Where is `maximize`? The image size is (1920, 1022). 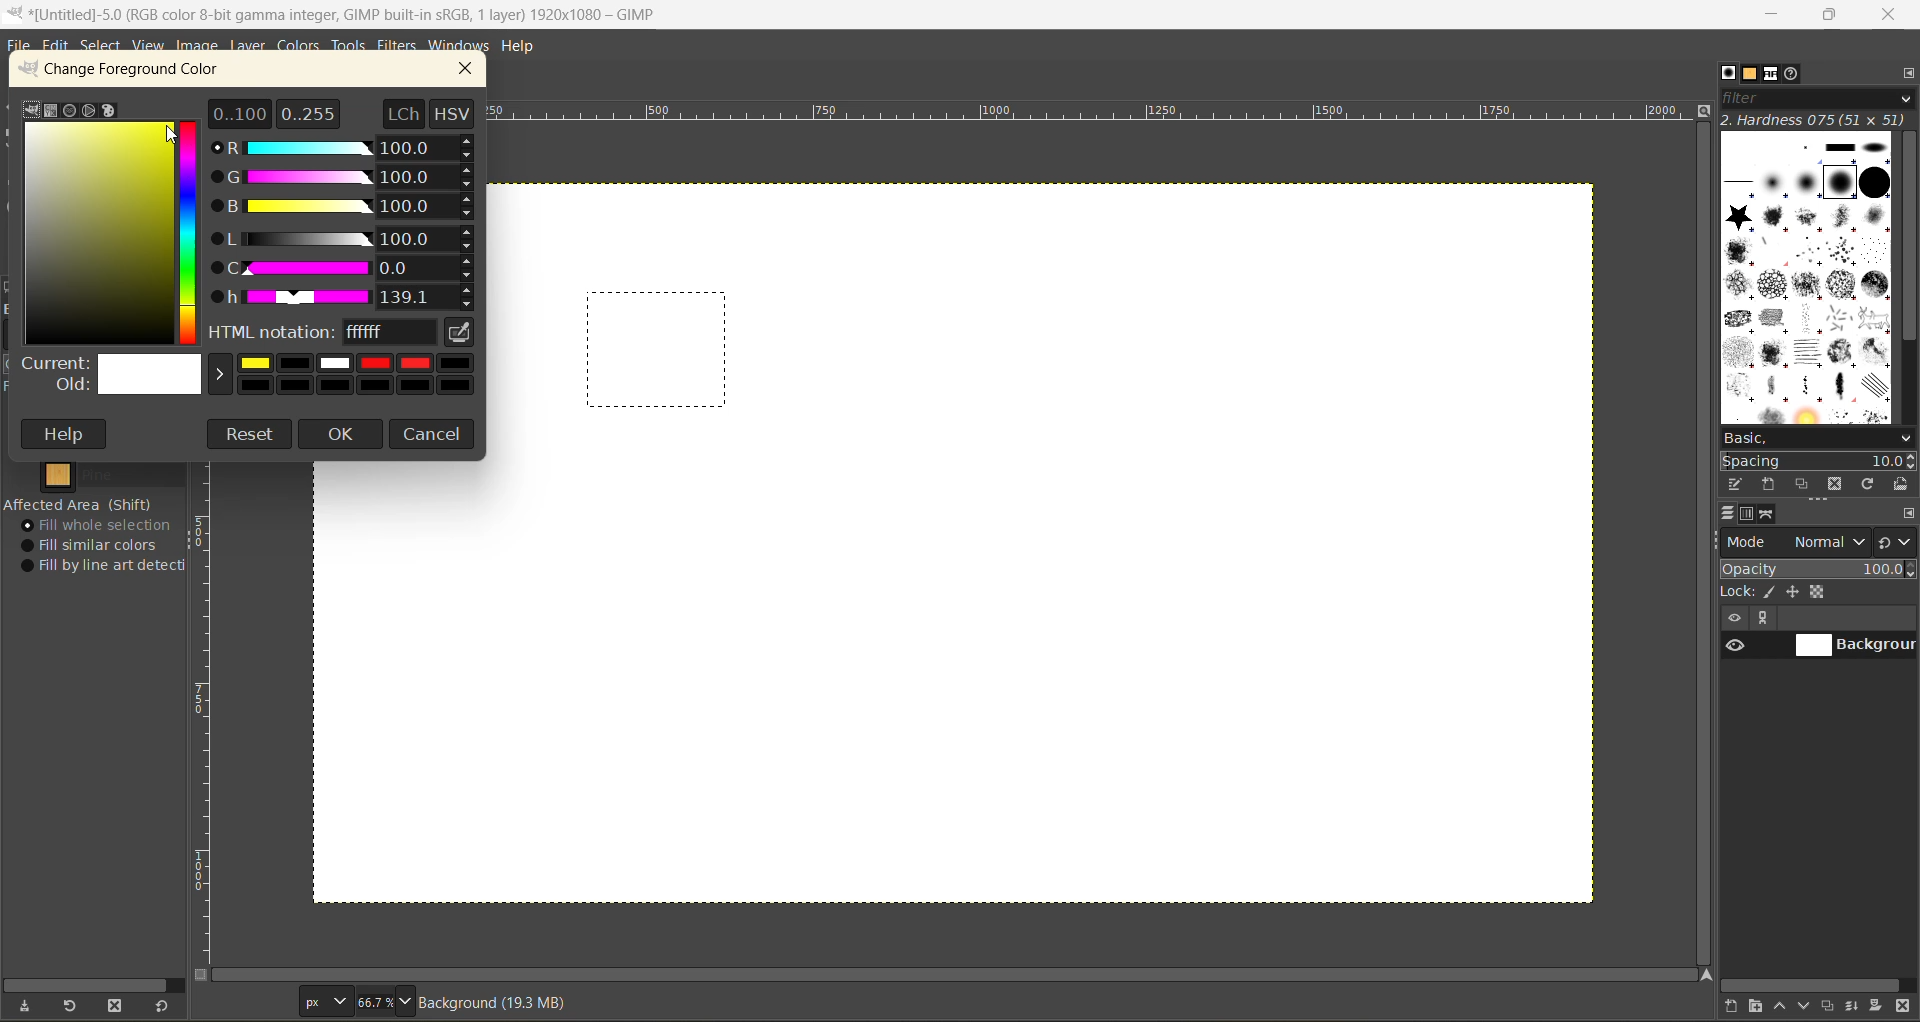 maximize is located at coordinates (1830, 18).